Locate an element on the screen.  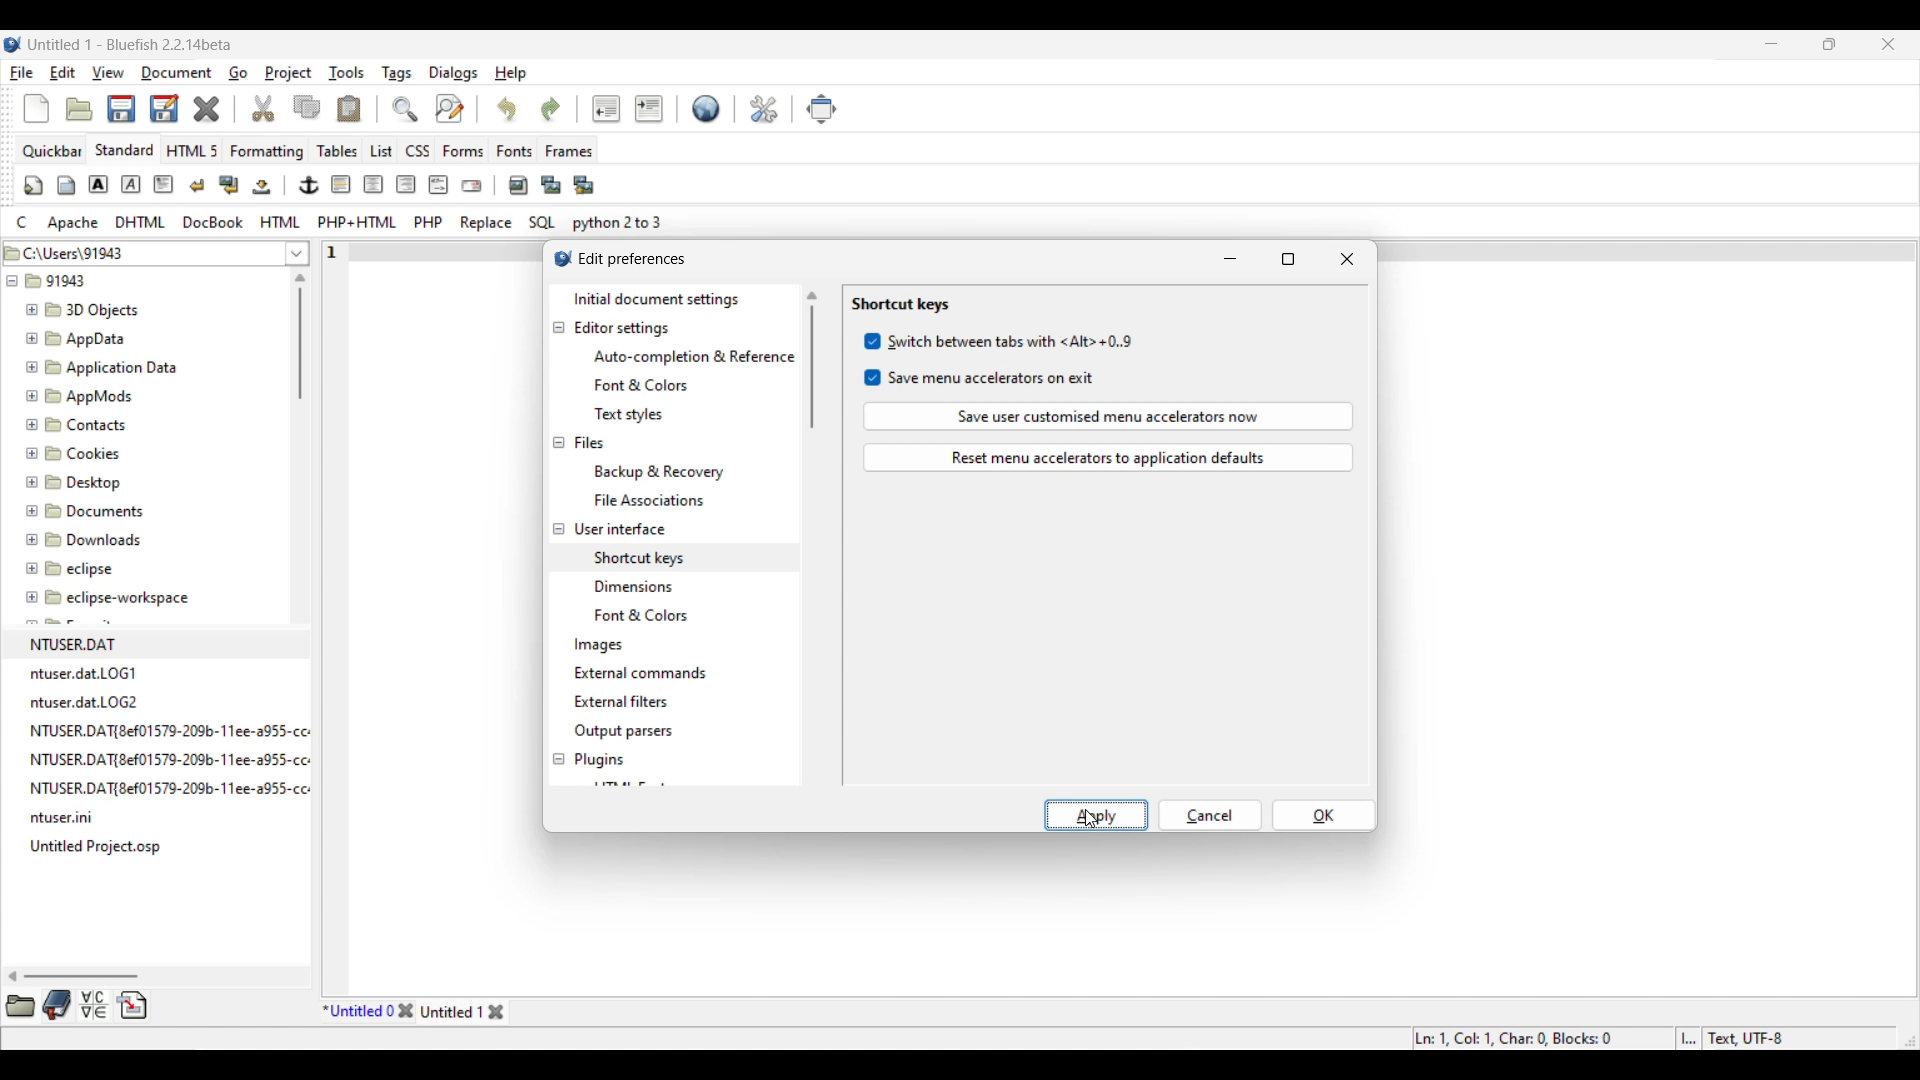
Tools menu is located at coordinates (347, 73).